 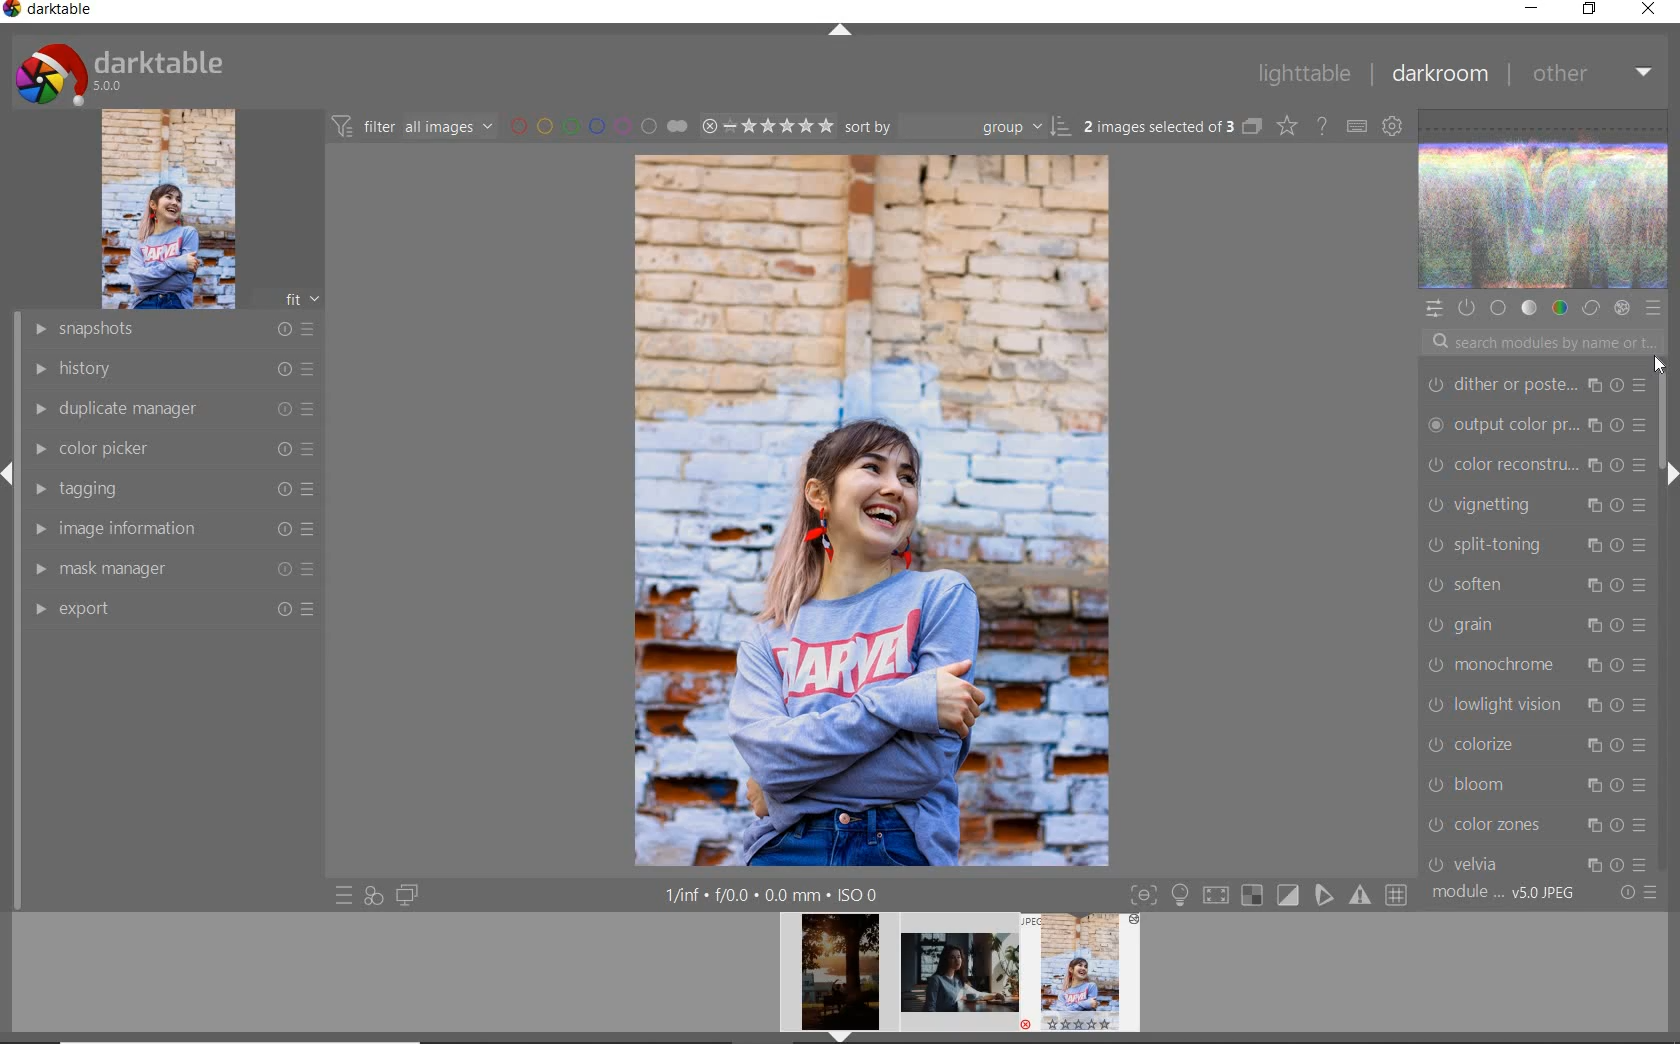 I want to click on RSTORE, so click(x=1586, y=10).